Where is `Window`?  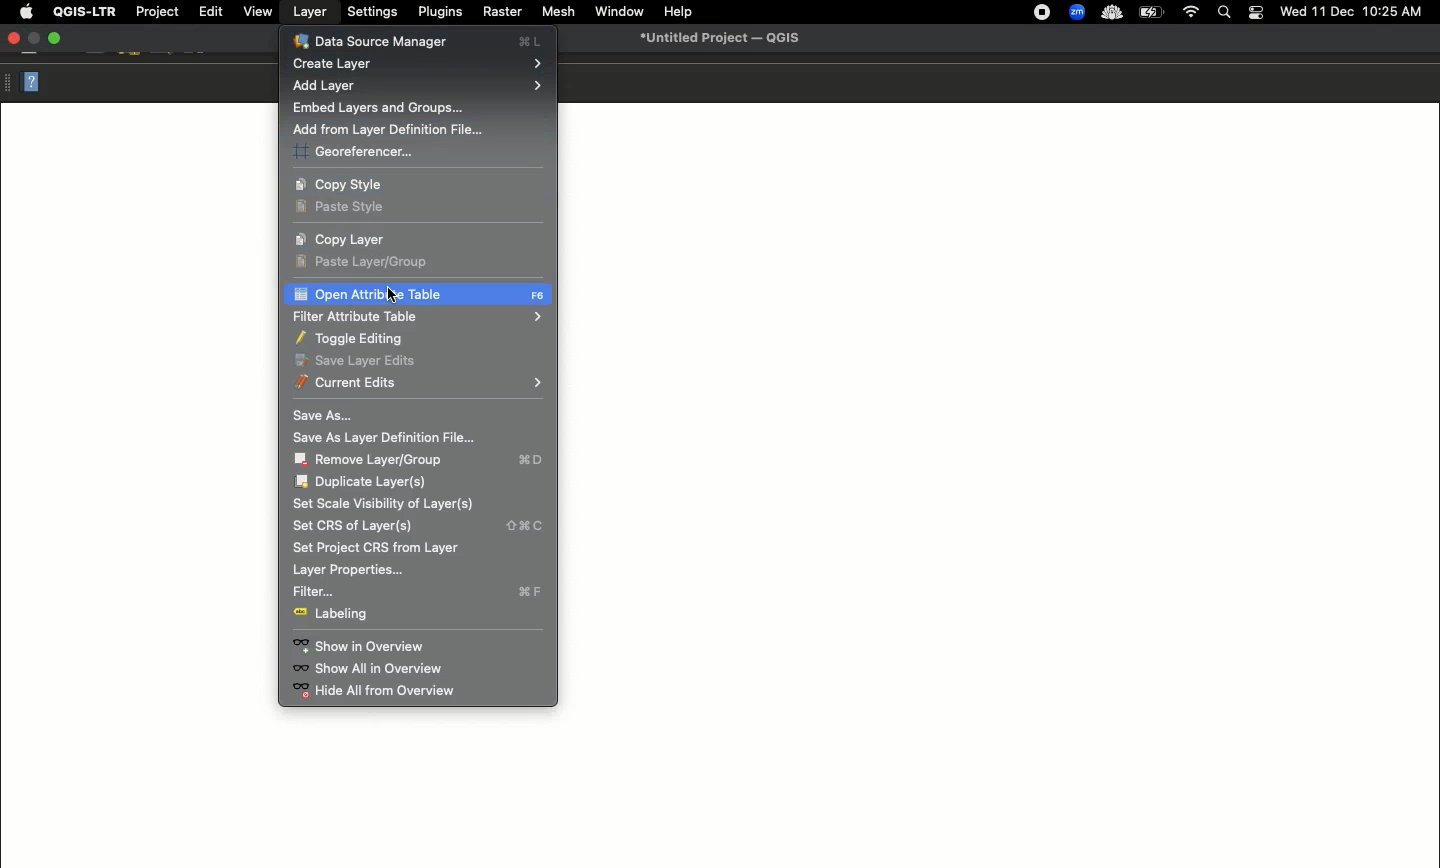
Window is located at coordinates (616, 10).